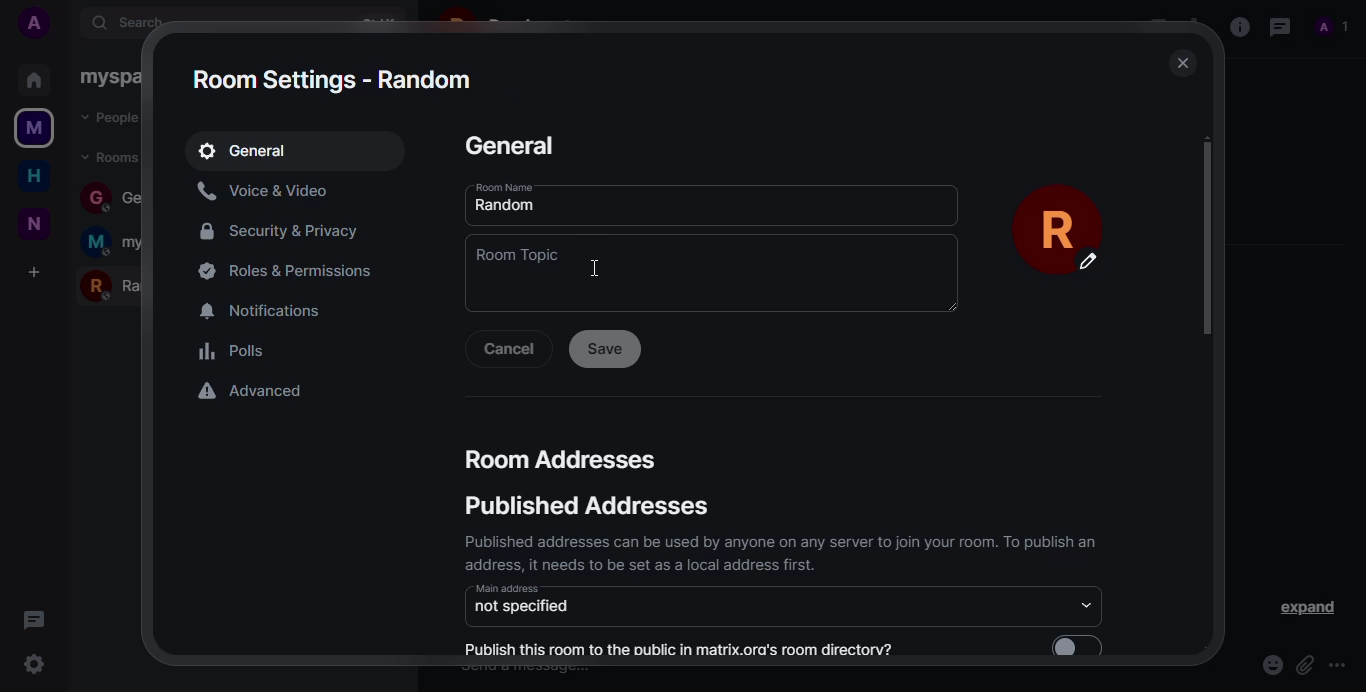 The width and height of the screenshot is (1366, 692). I want to click on home, so click(33, 177).